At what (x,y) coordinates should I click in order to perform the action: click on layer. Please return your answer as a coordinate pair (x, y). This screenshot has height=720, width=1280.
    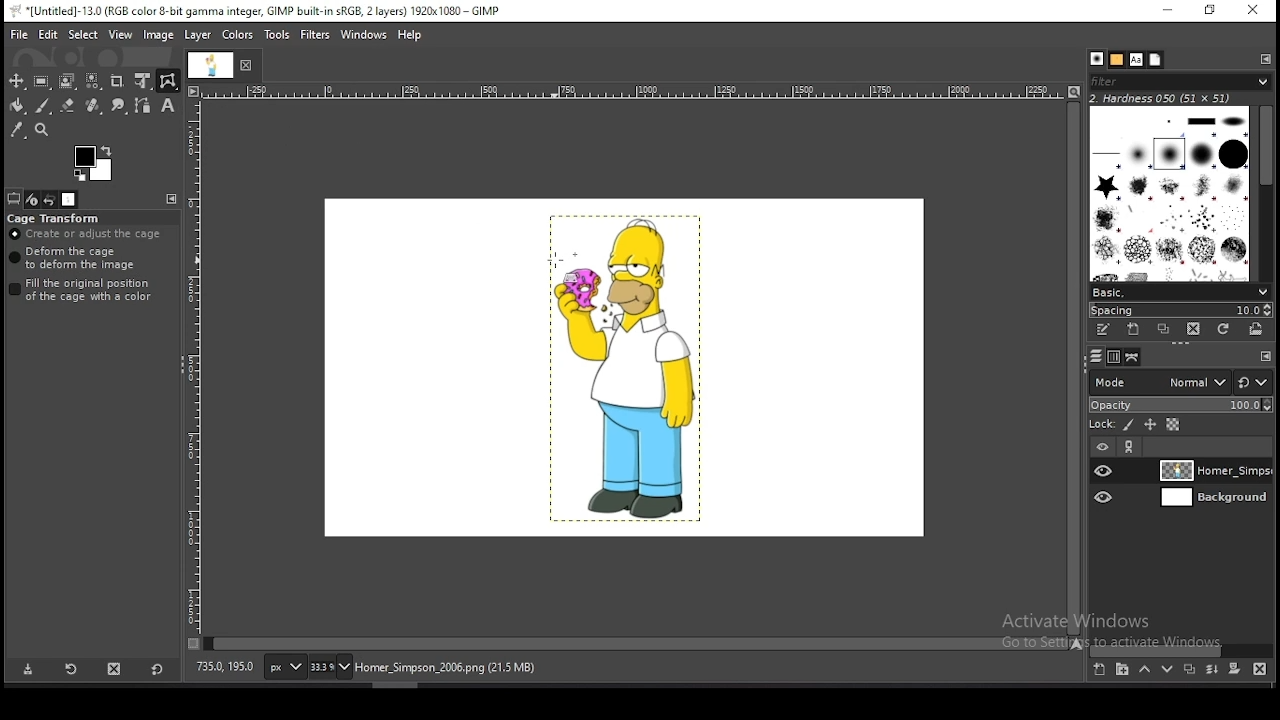
    Looking at the image, I should click on (199, 36).